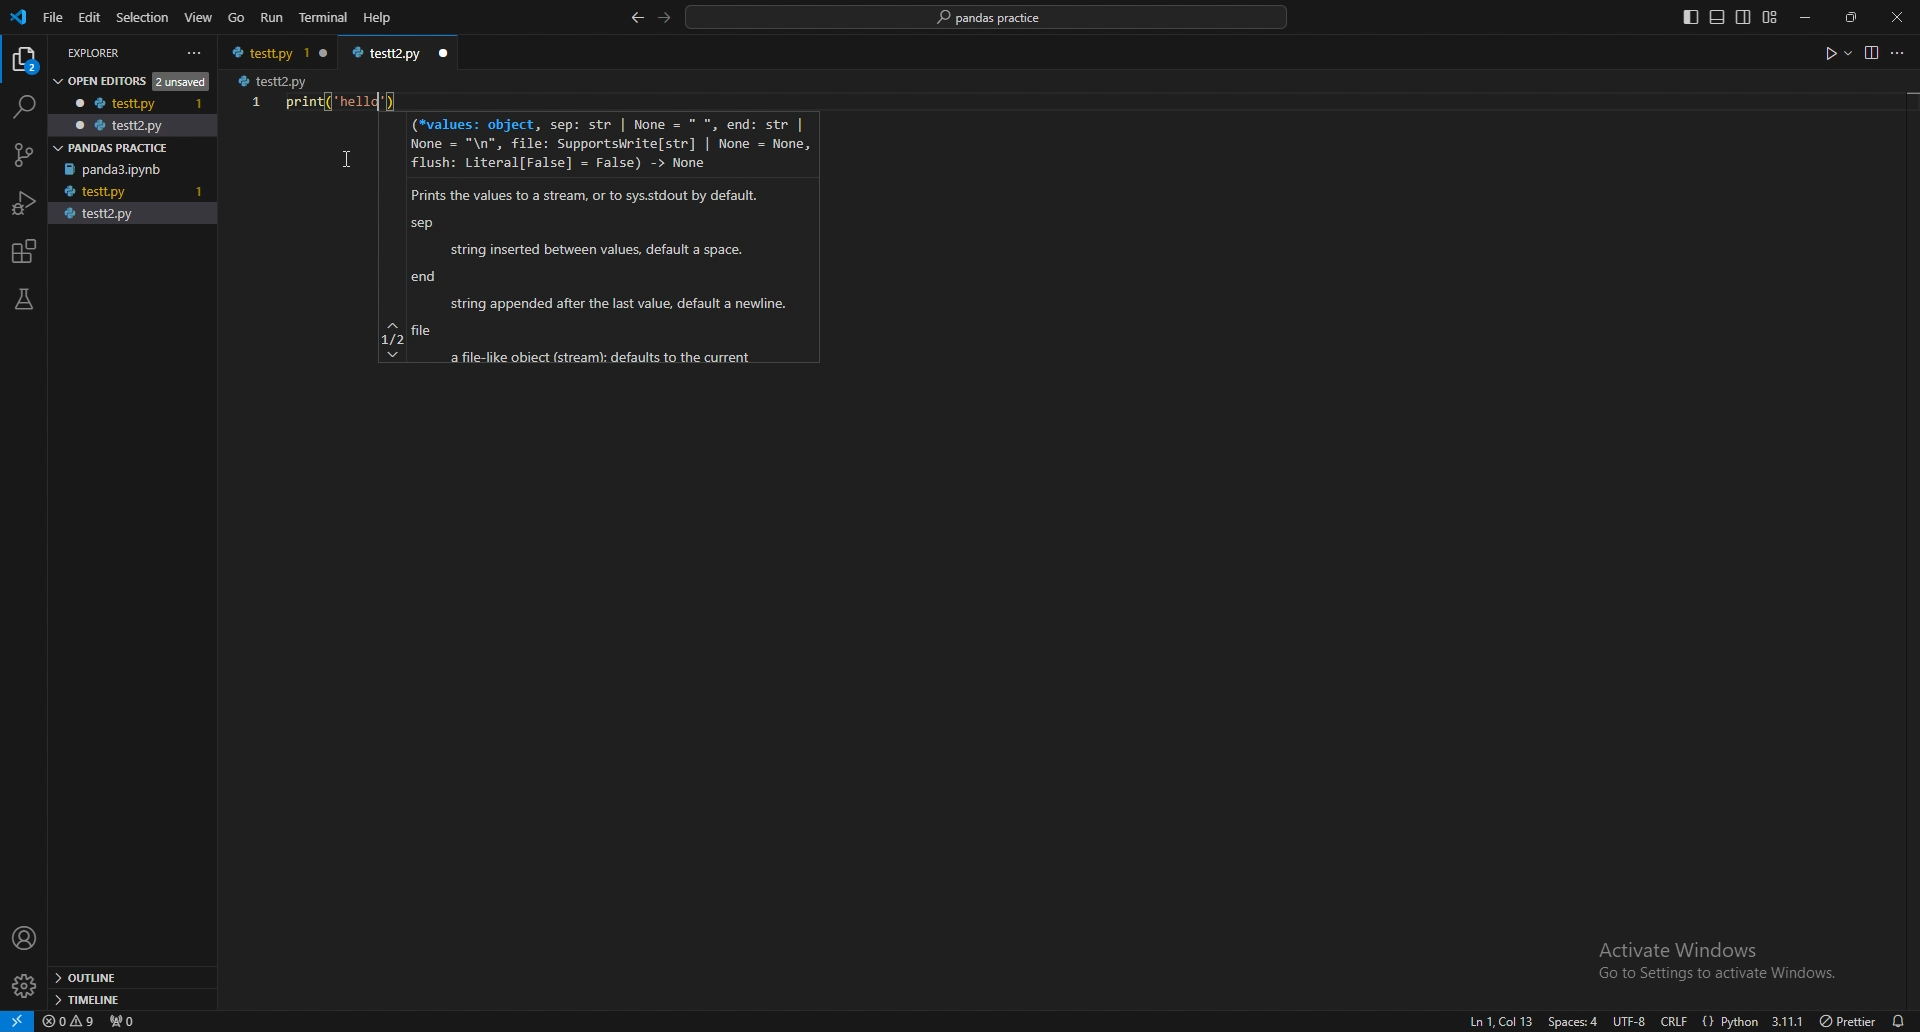  What do you see at coordinates (665, 17) in the screenshot?
I see `forward` at bounding box center [665, 17].